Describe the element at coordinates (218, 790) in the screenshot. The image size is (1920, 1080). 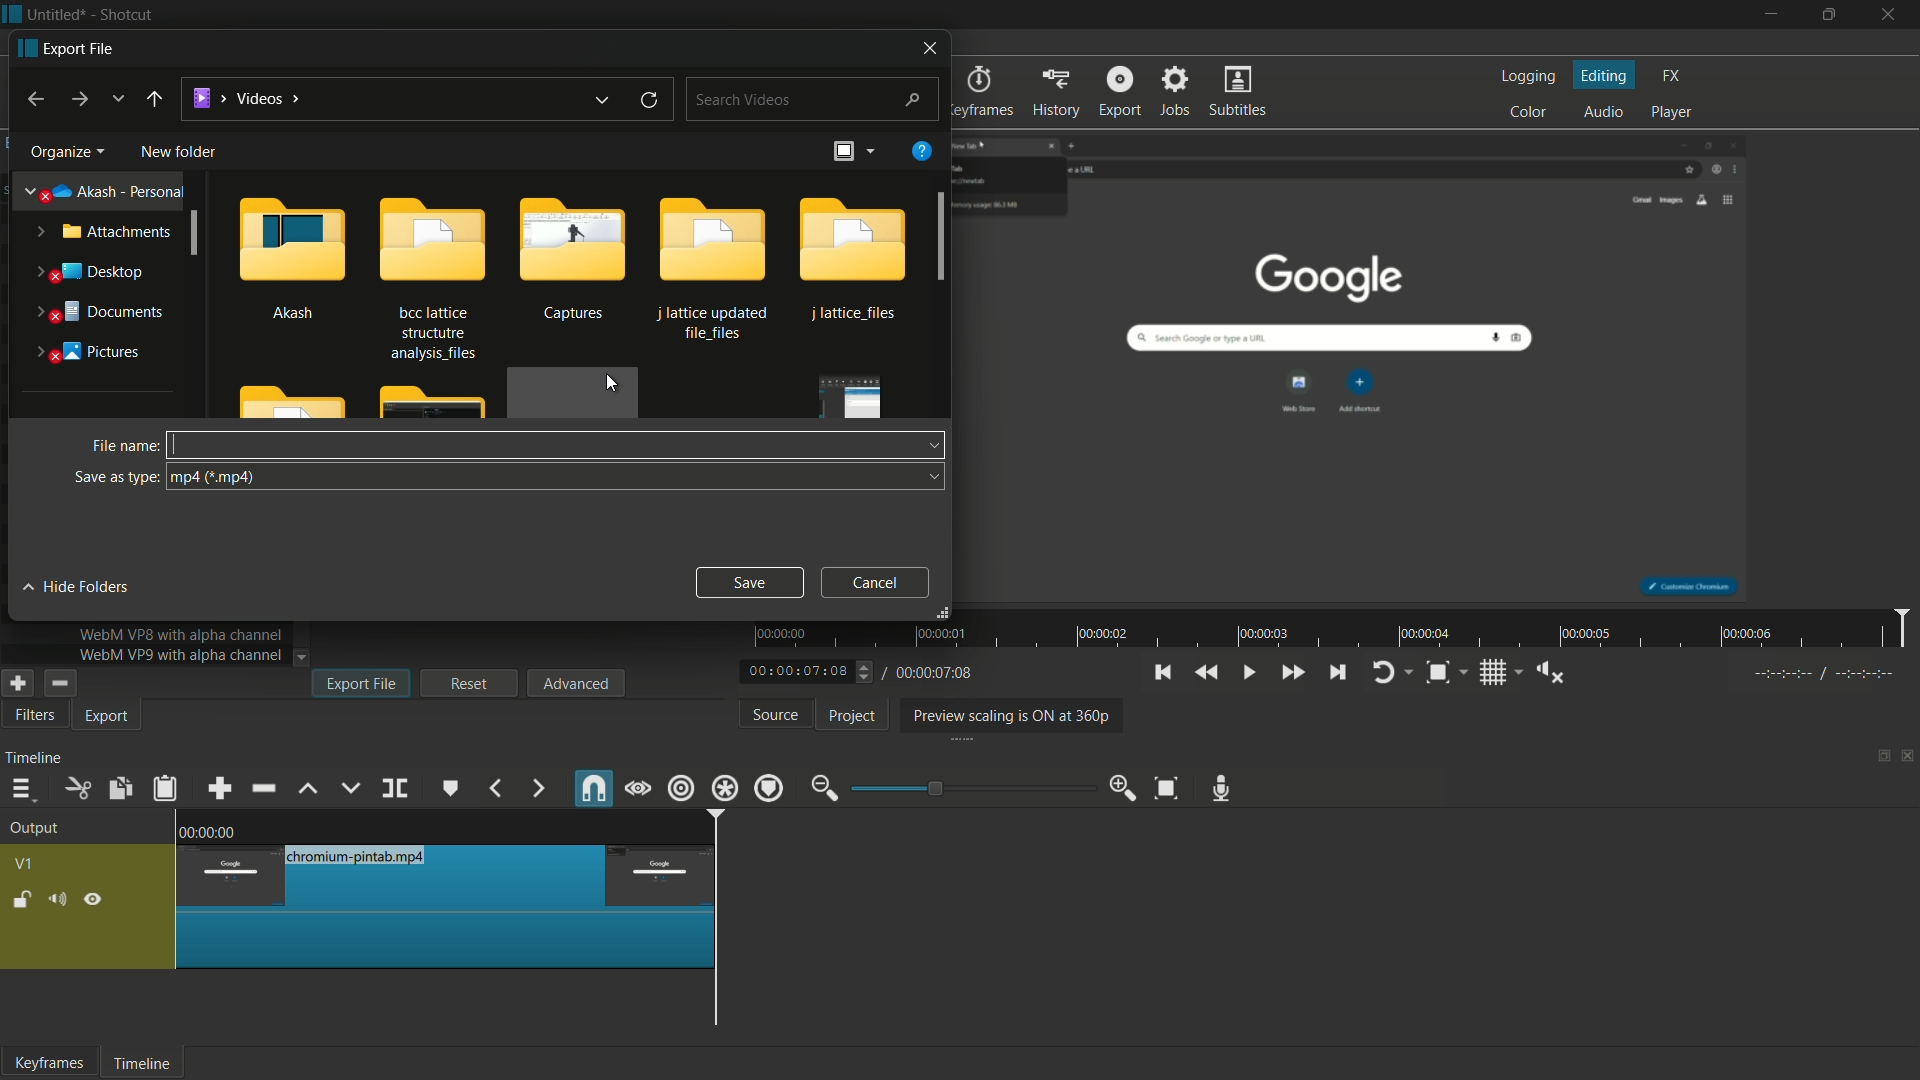
I see `append` at that location.